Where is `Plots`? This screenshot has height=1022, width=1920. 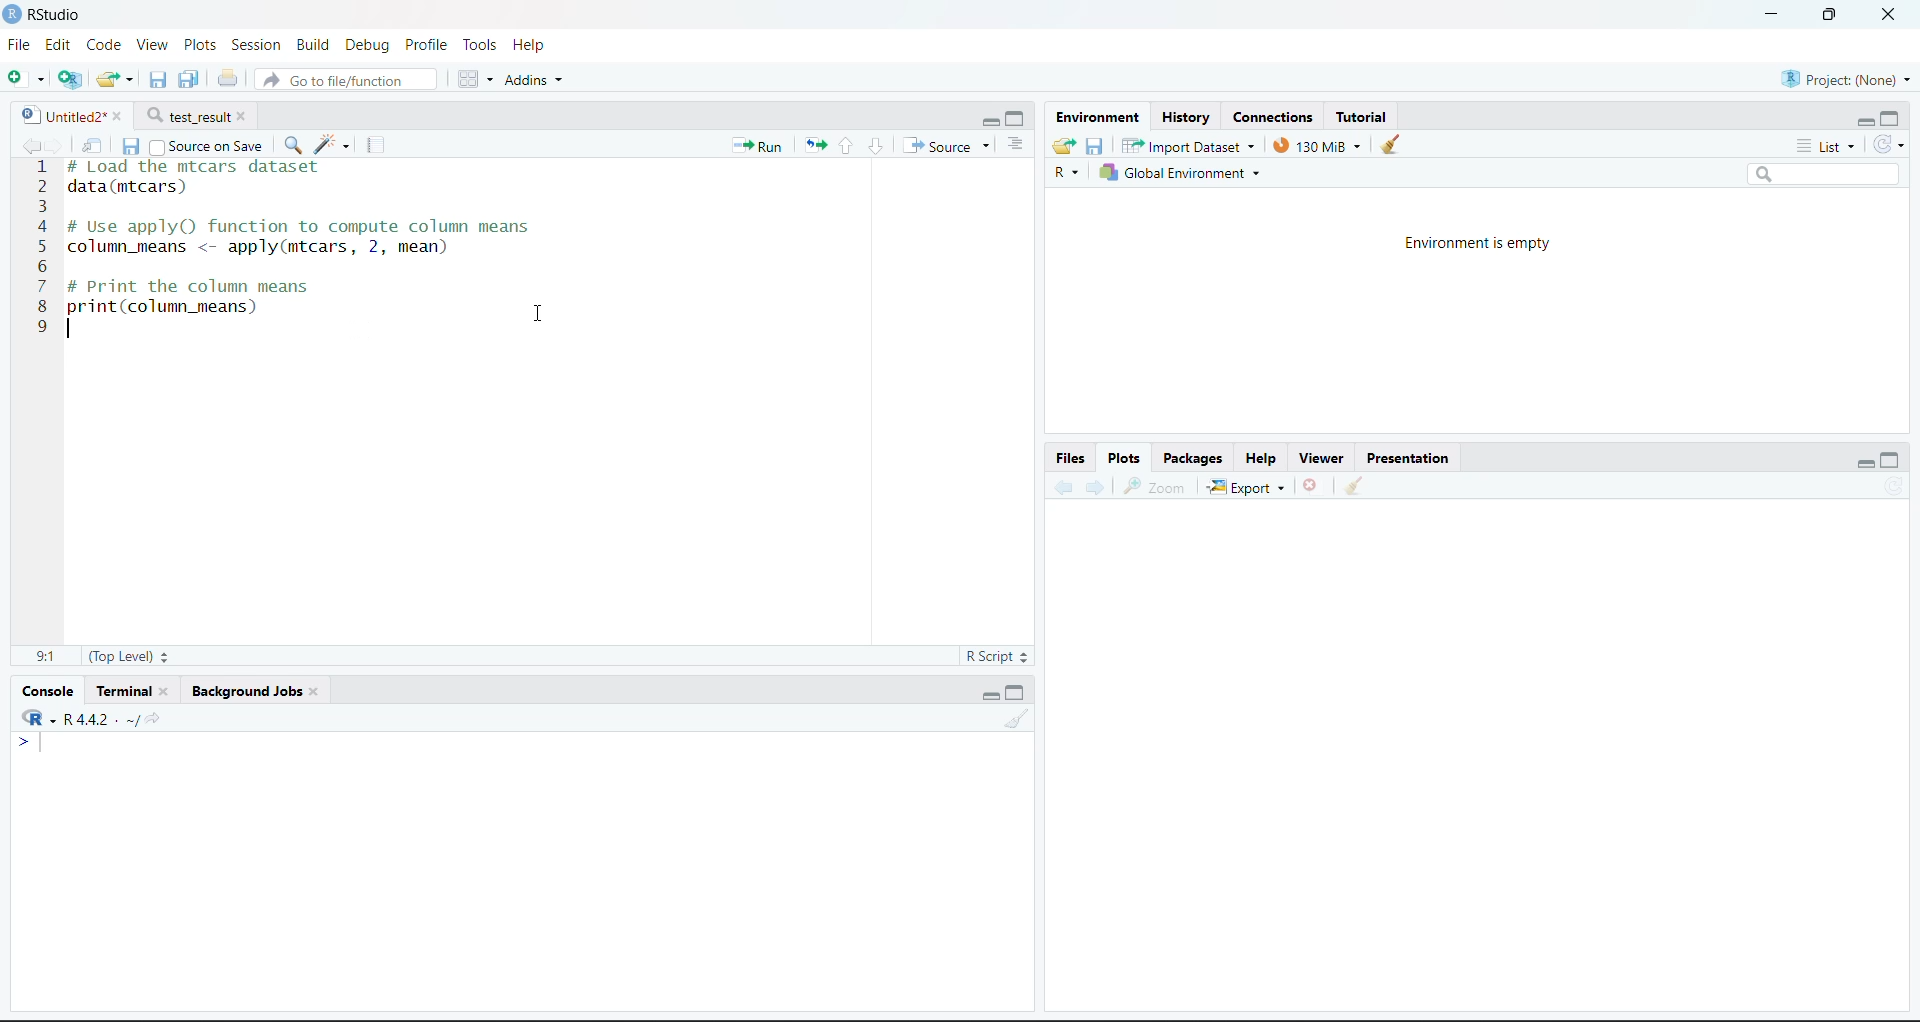
Plots is located at coordinates (195, 43).